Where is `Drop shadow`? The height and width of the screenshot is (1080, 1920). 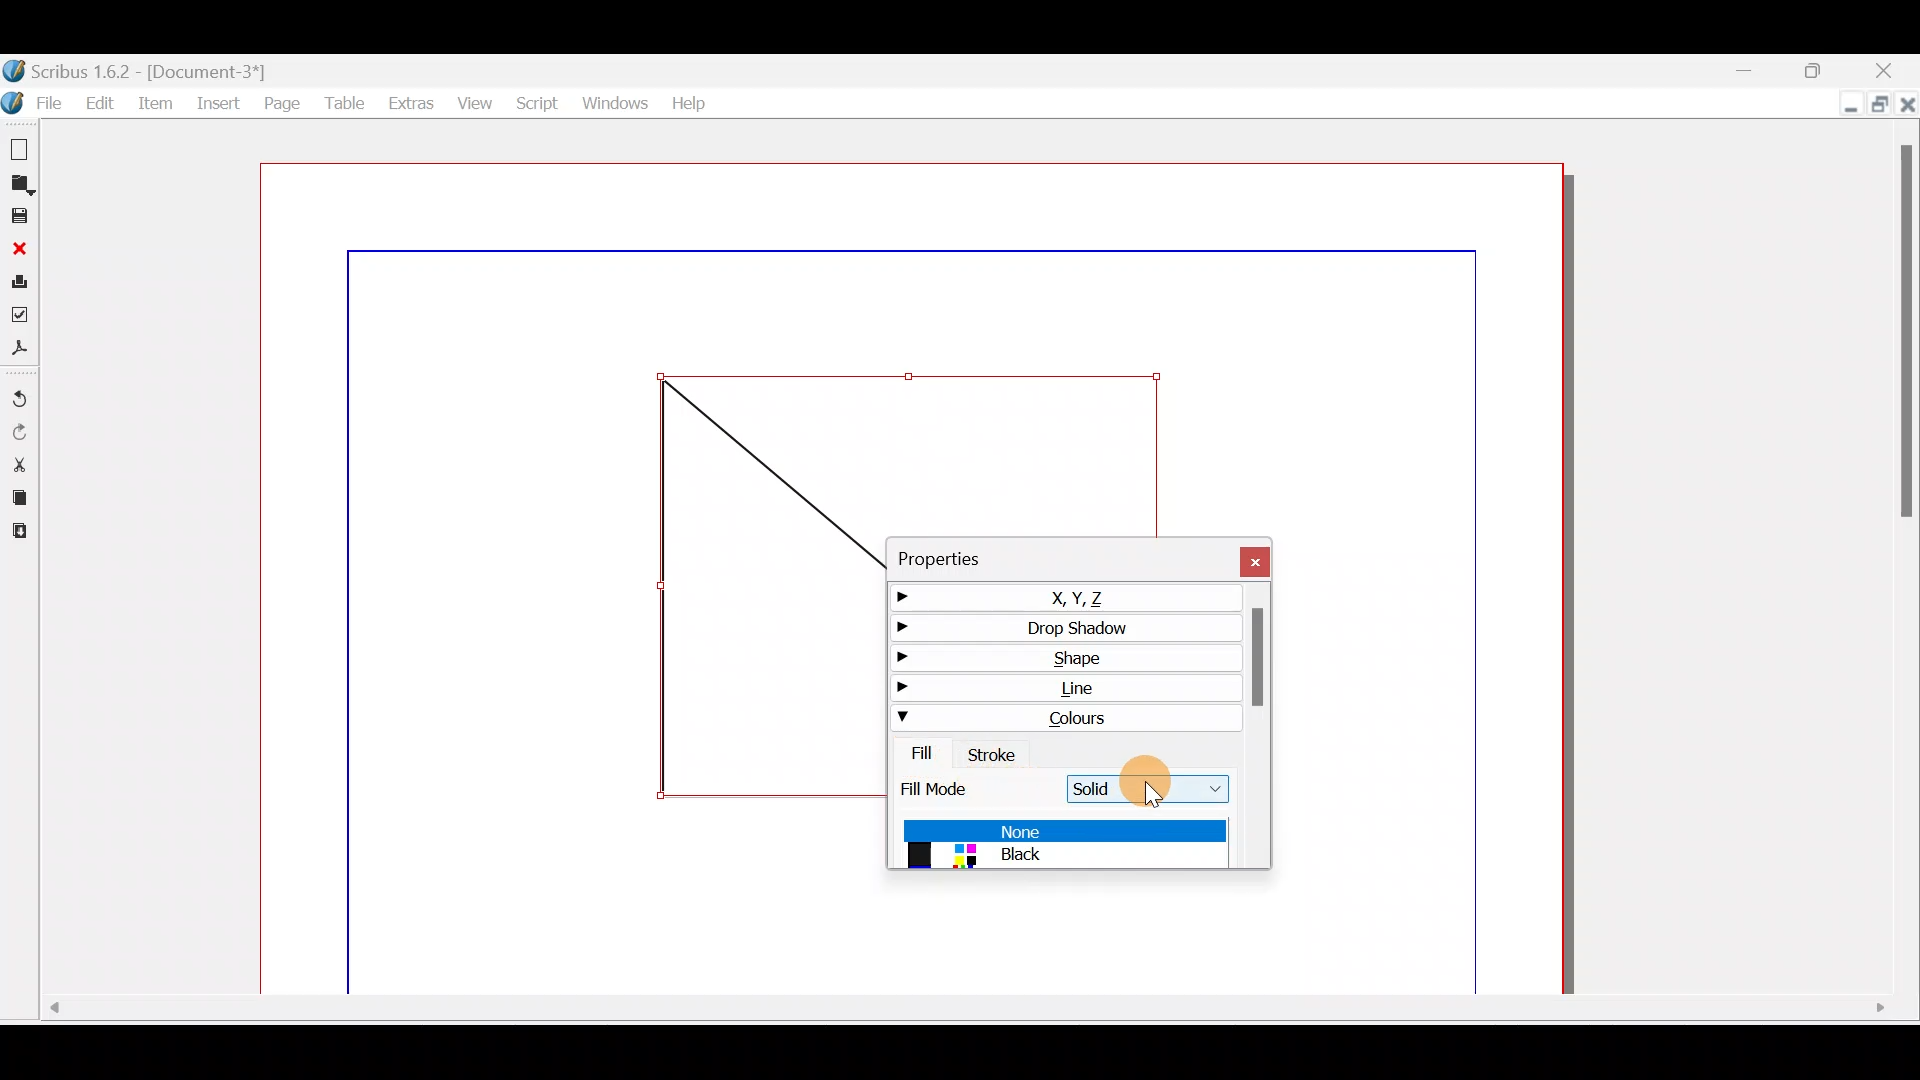
Drop shadow is located at coordinates (1059, 626).